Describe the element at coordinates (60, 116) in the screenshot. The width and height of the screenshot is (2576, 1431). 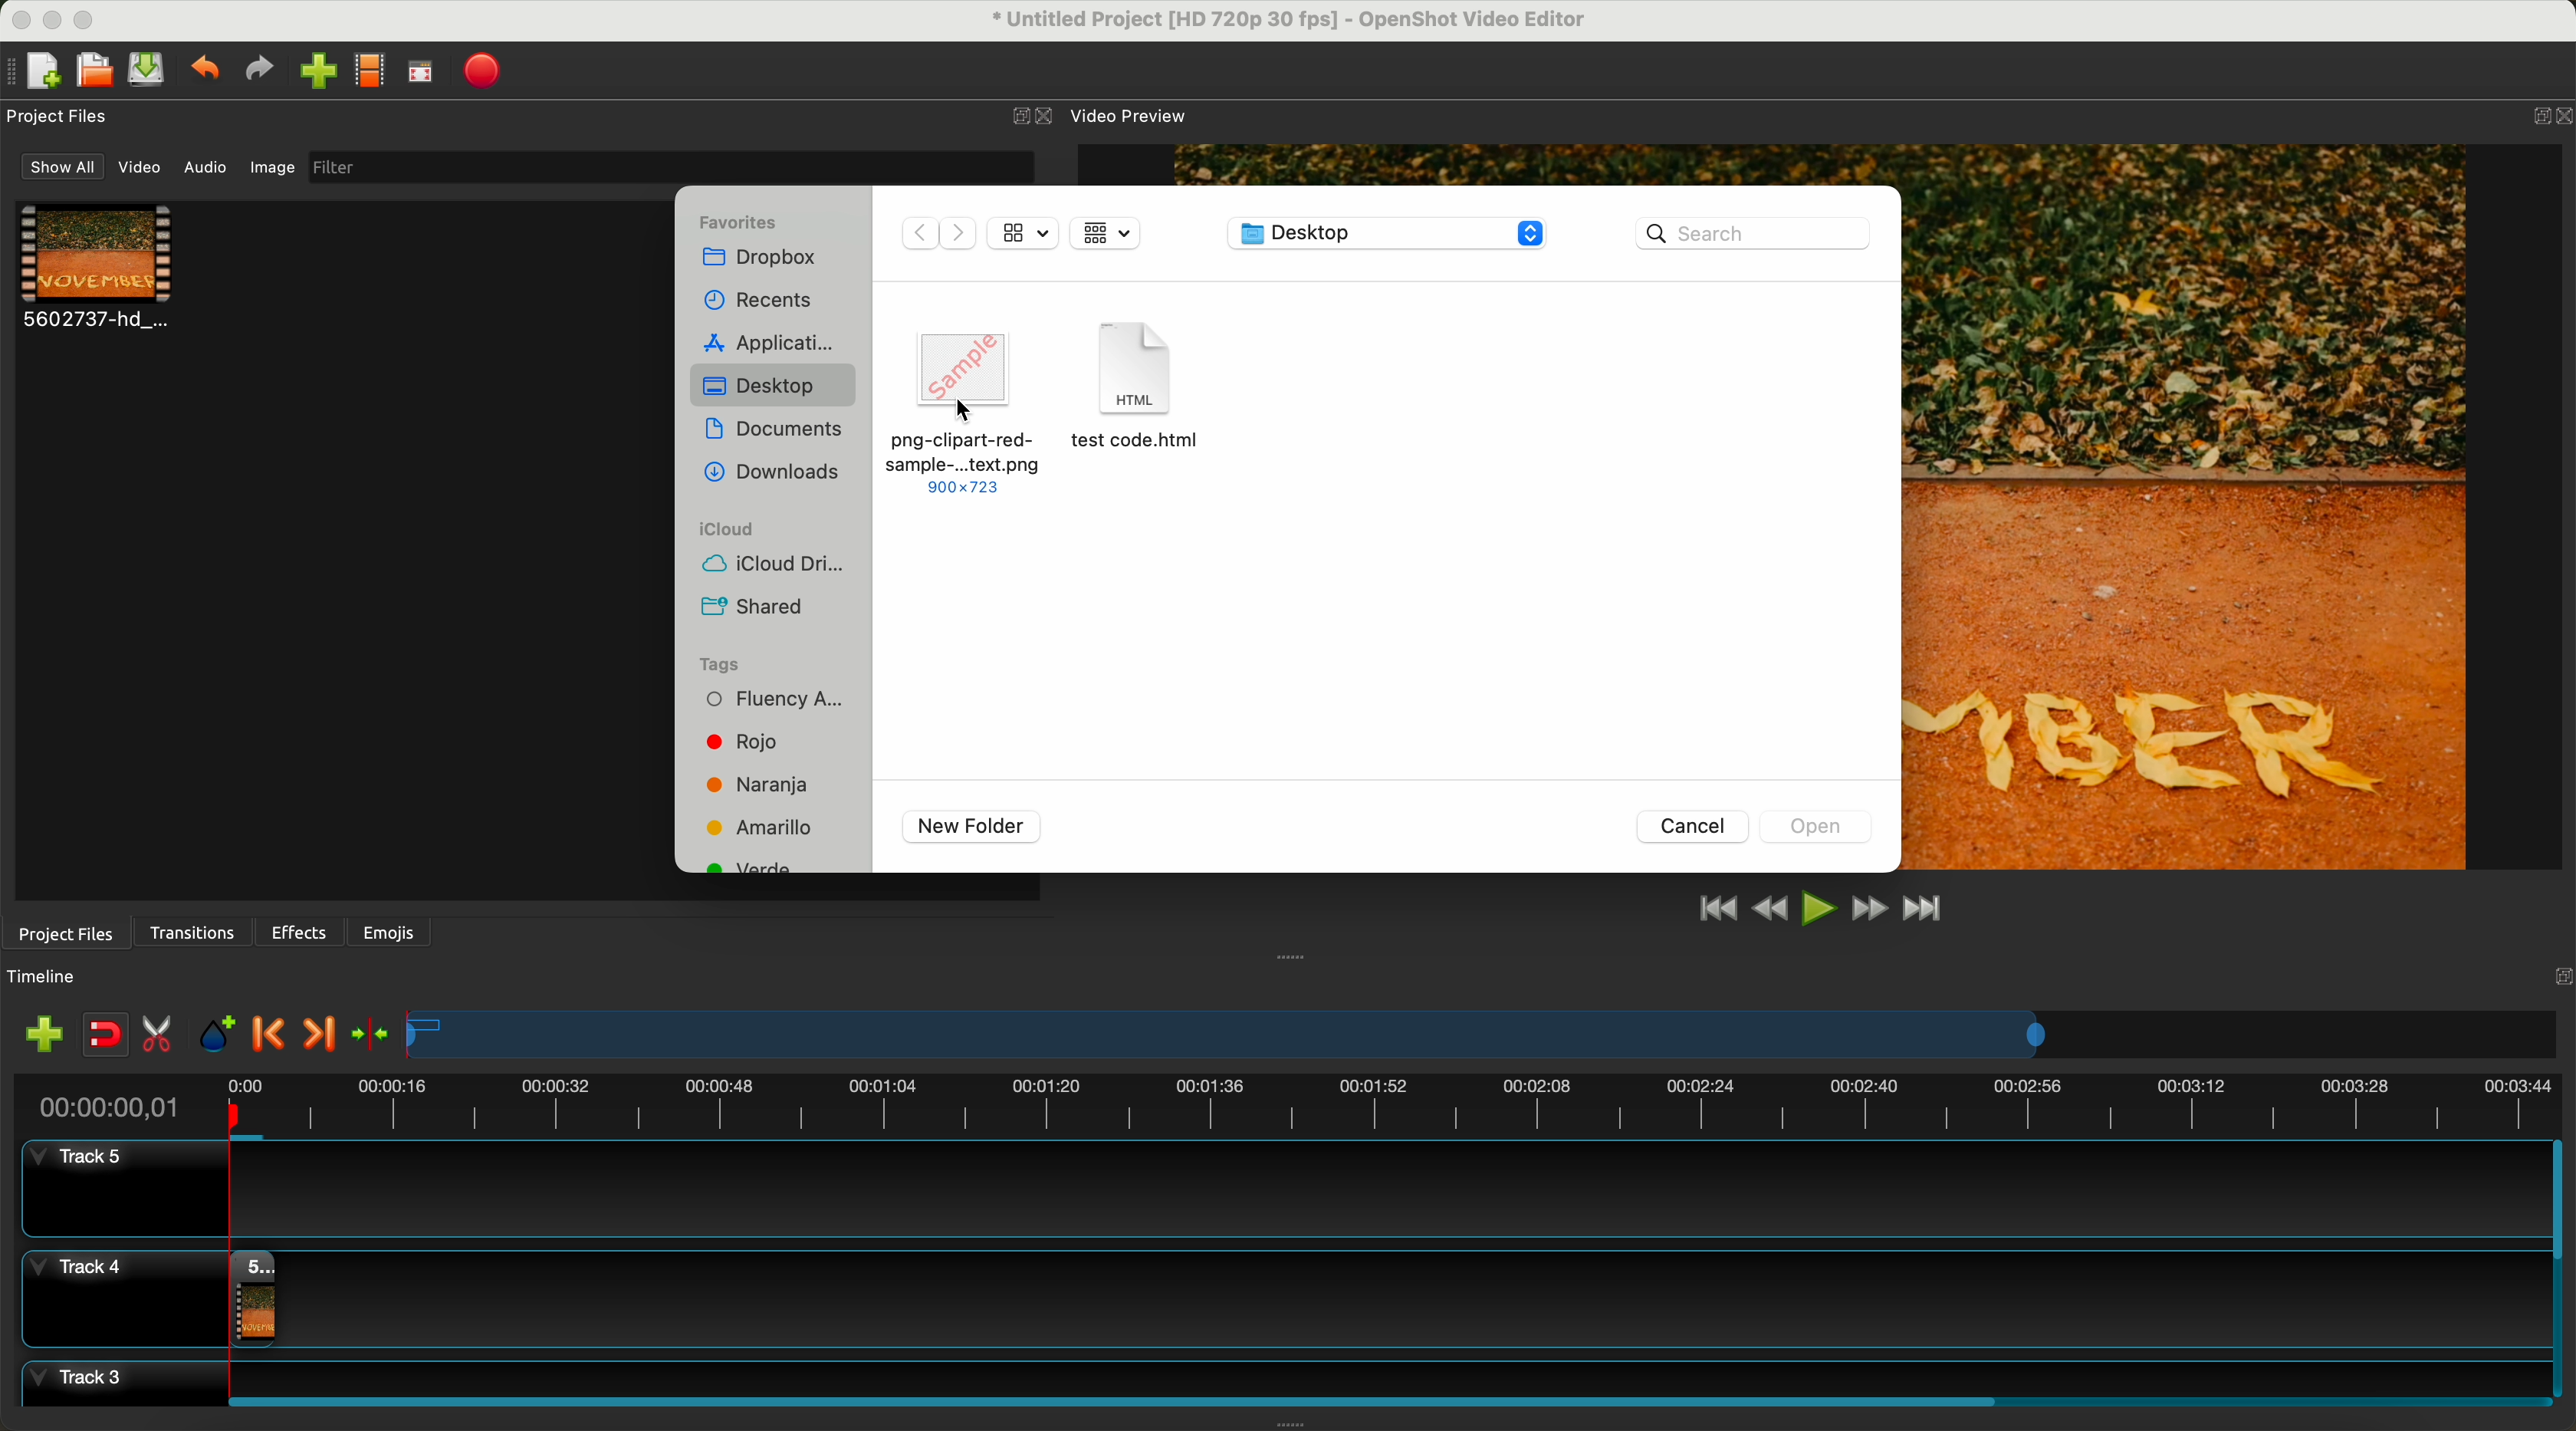
I see `project files` at that location.